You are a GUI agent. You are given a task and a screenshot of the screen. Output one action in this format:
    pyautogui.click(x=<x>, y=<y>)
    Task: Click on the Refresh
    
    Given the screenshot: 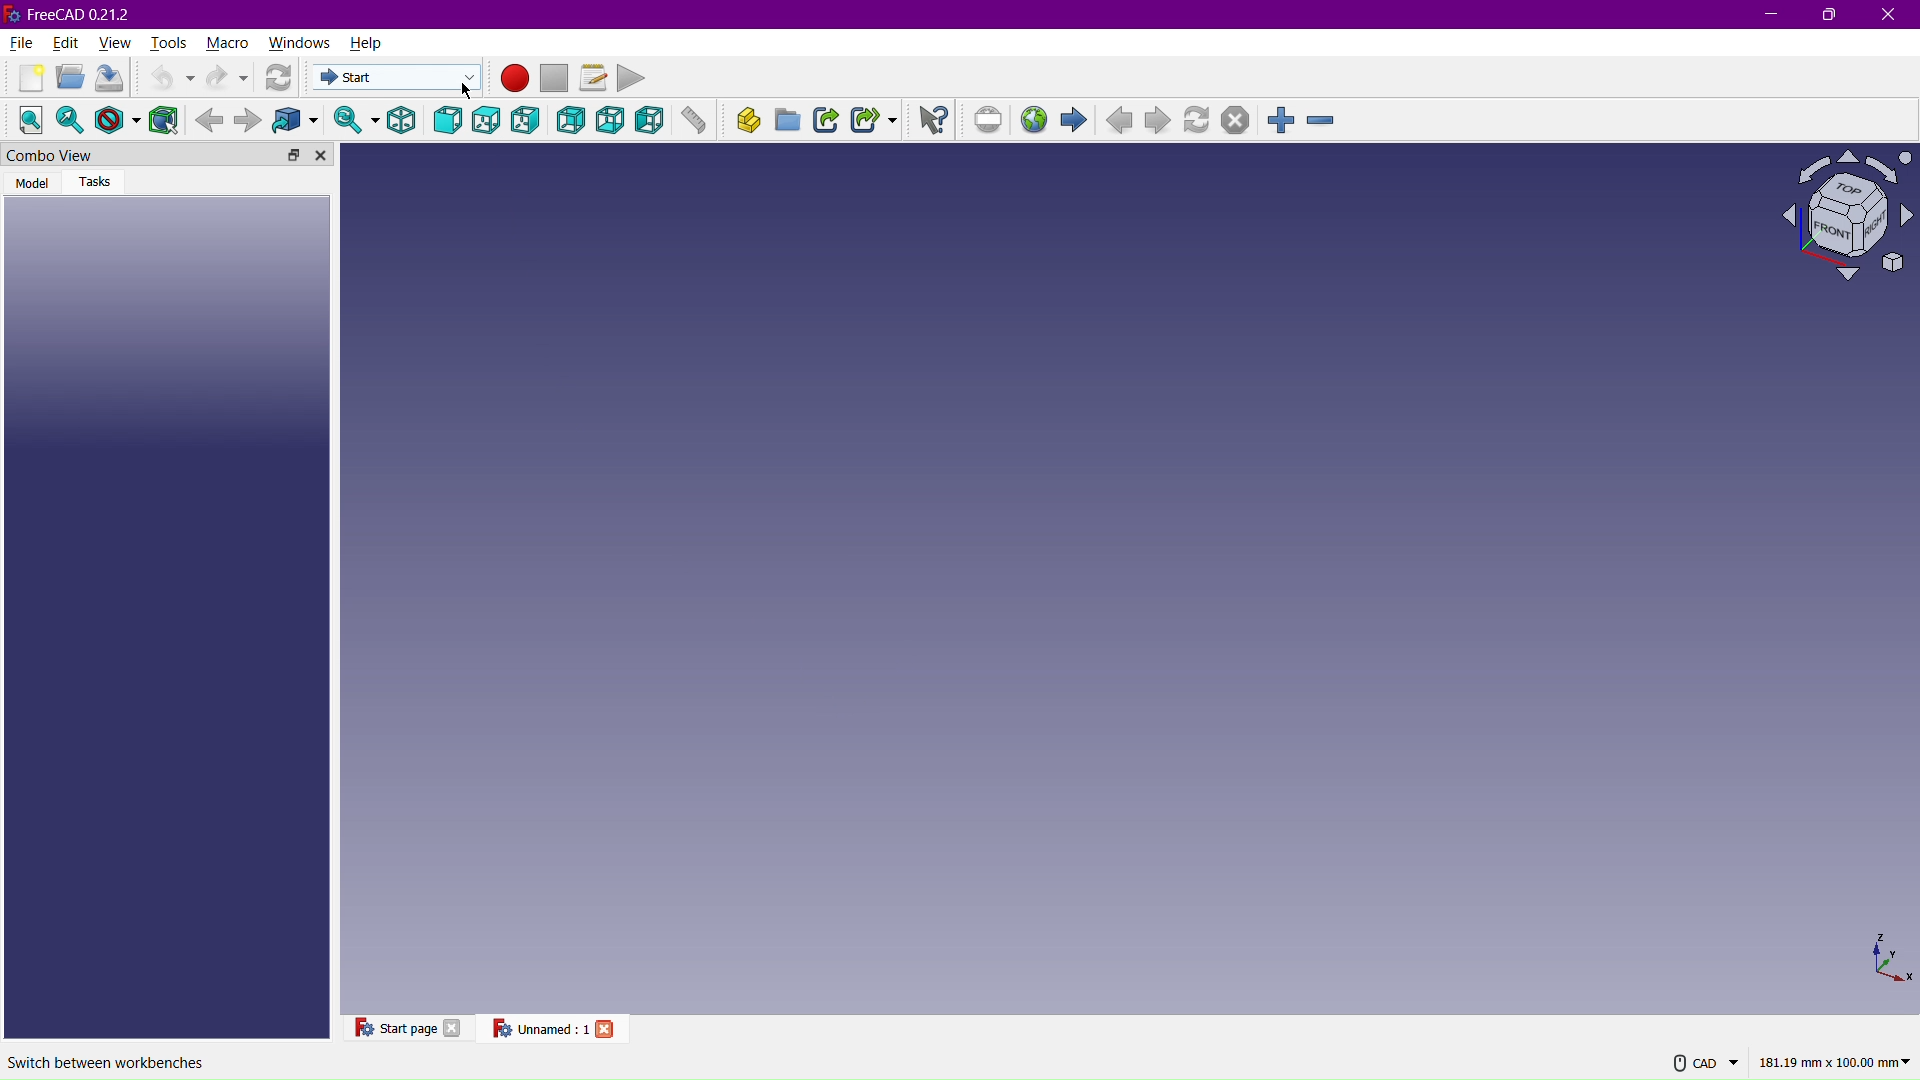 What is the action you would take?
    pyautogui.click(x=276, y=77)
    